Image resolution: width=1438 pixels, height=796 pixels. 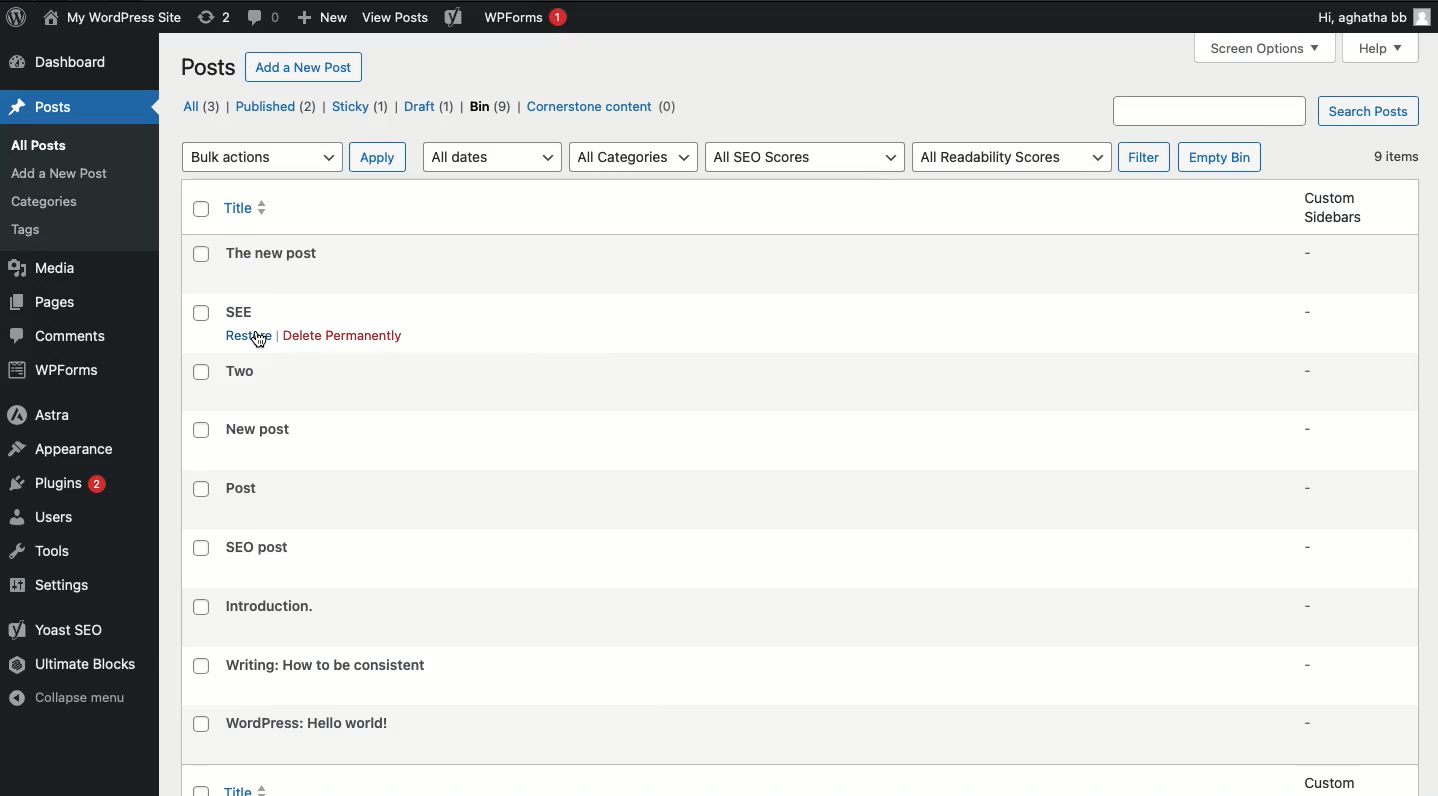 I want to click on Title, so click(x=271, y=607).